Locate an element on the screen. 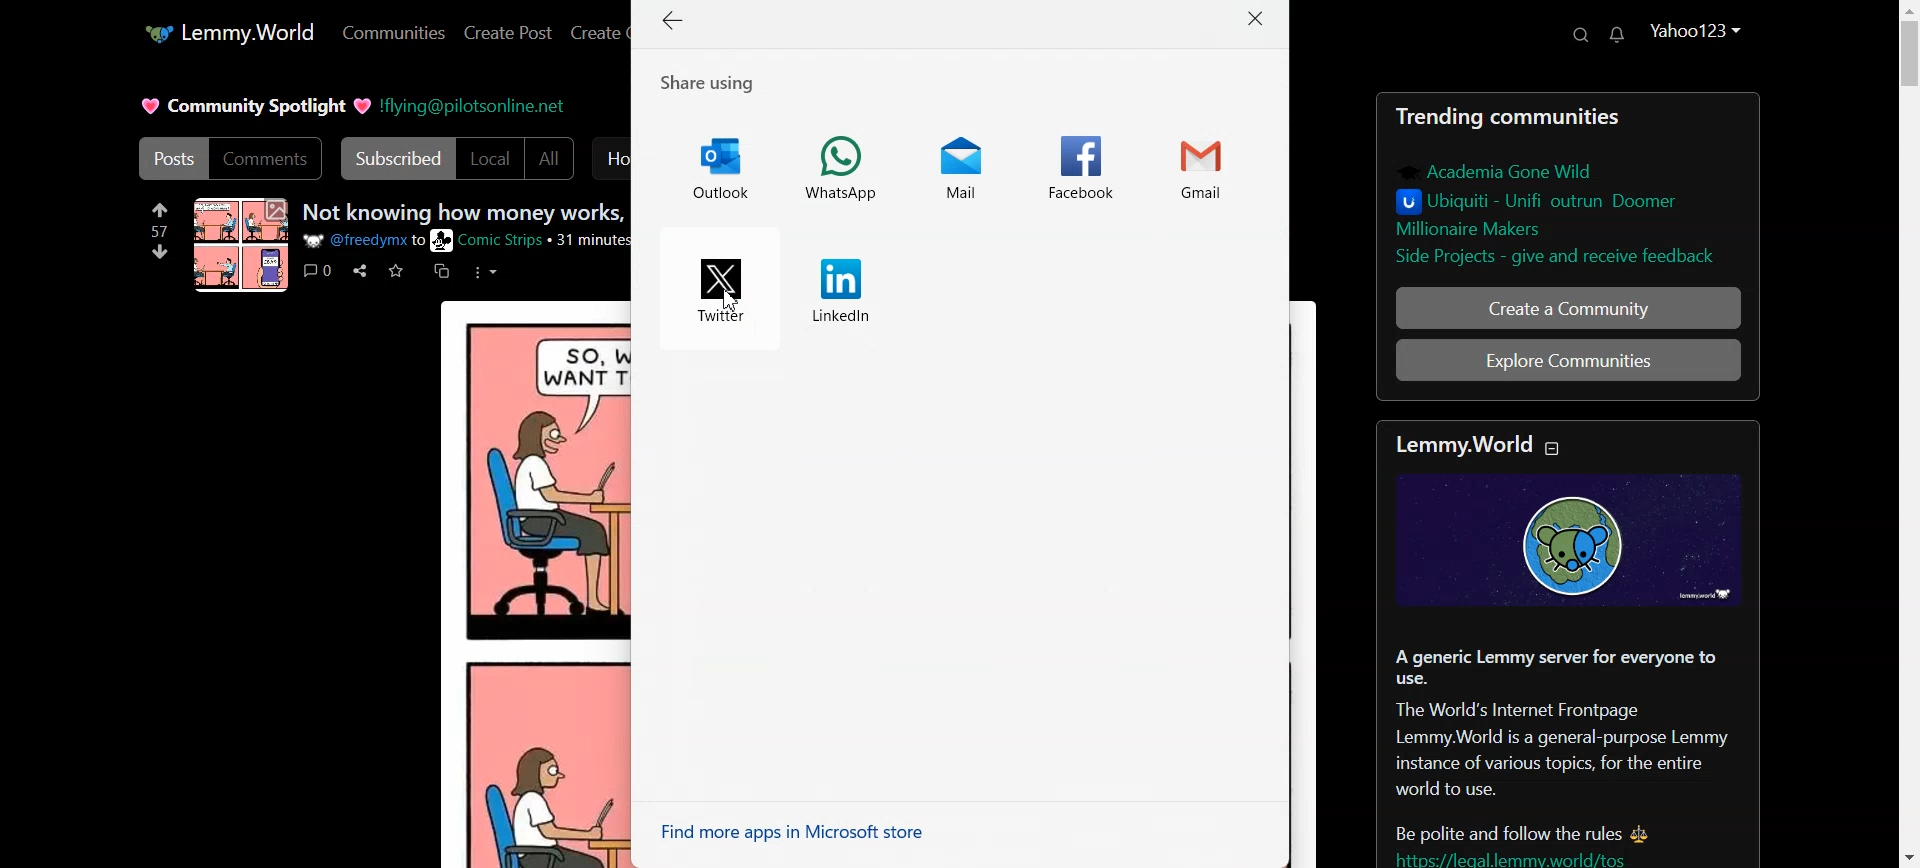  gmail is located at coordinates (1216, 166).